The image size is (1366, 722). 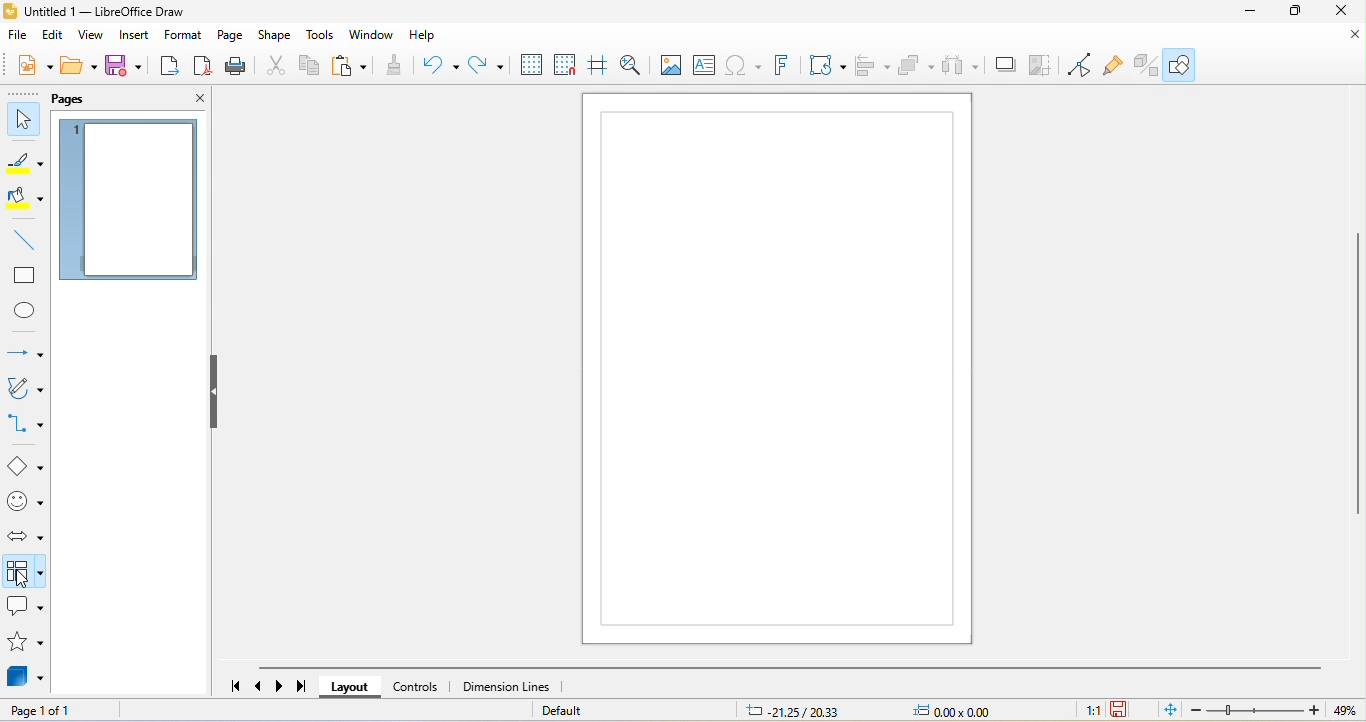 I want to click on 21.25/20.33, so click(x=801, y=710).